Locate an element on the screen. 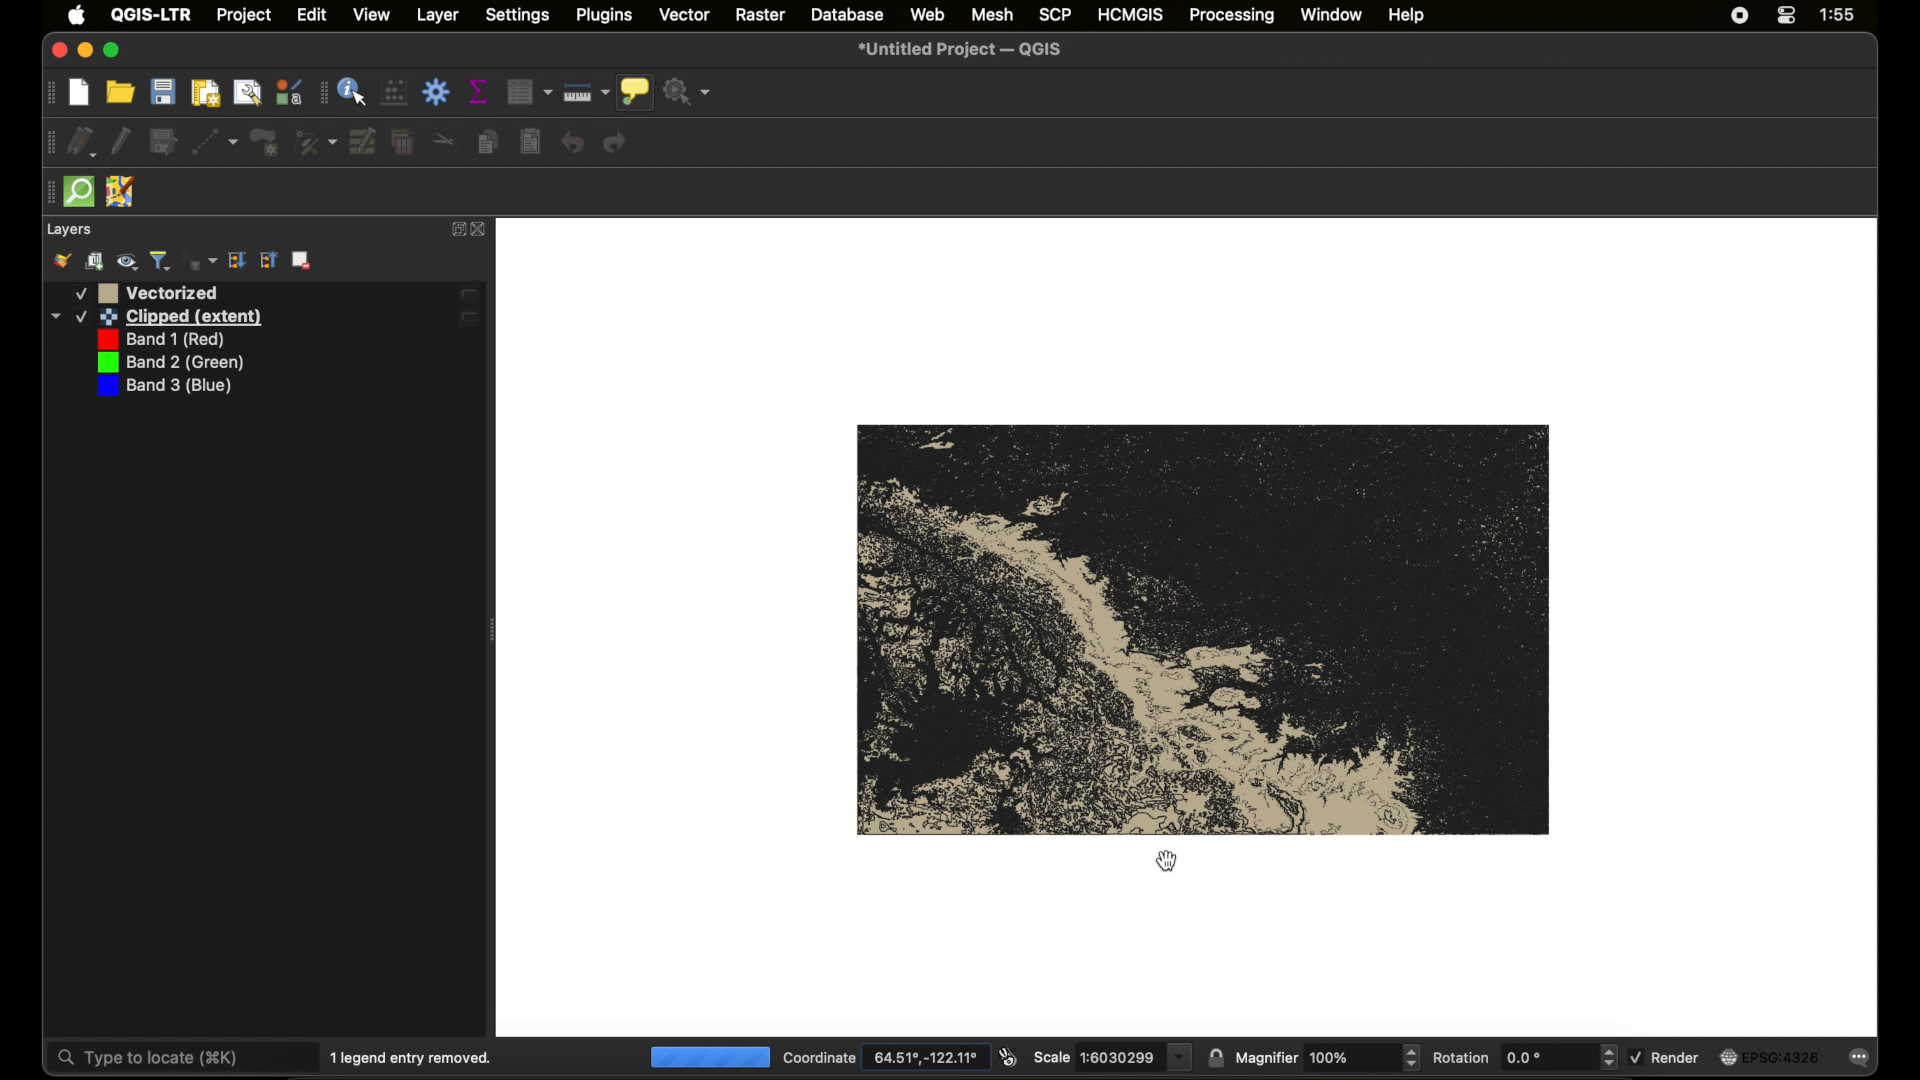 The image size is (1920, 1080). toolbox is located at coordinates (435, 92).